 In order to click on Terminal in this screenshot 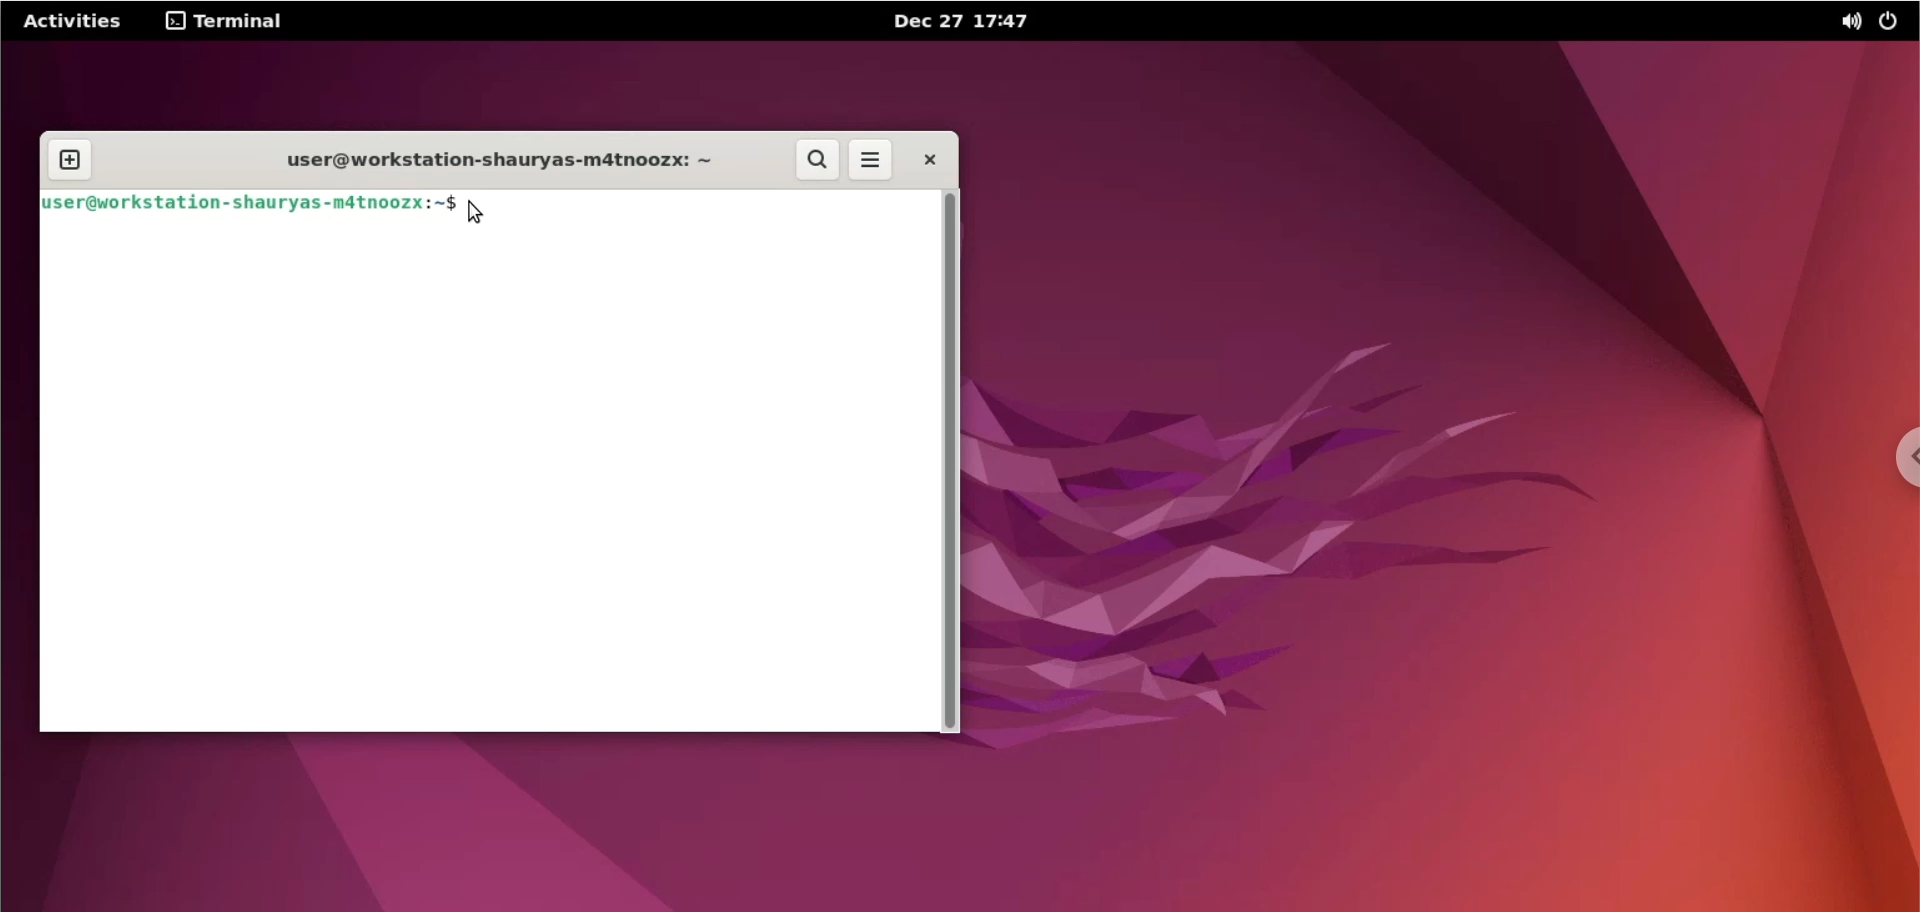, I will do `click(230, 21)`.